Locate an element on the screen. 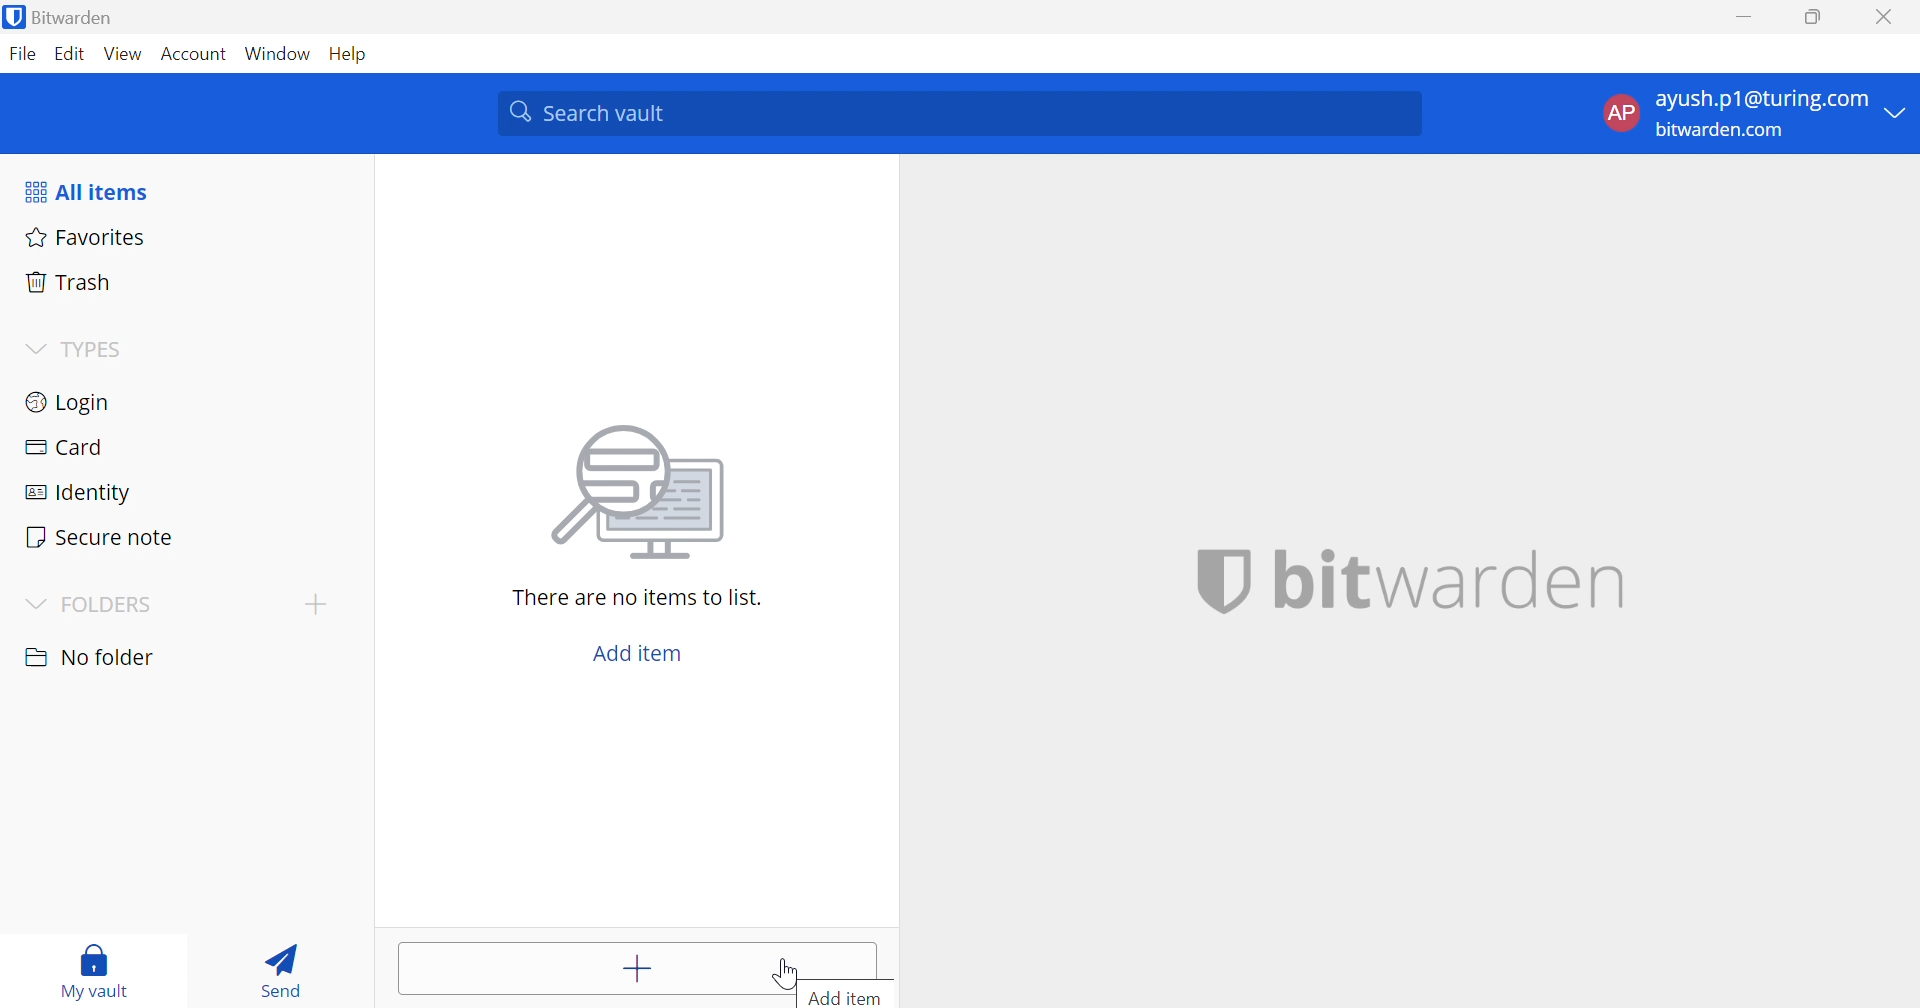  Send is located at coordinates (275, 966).